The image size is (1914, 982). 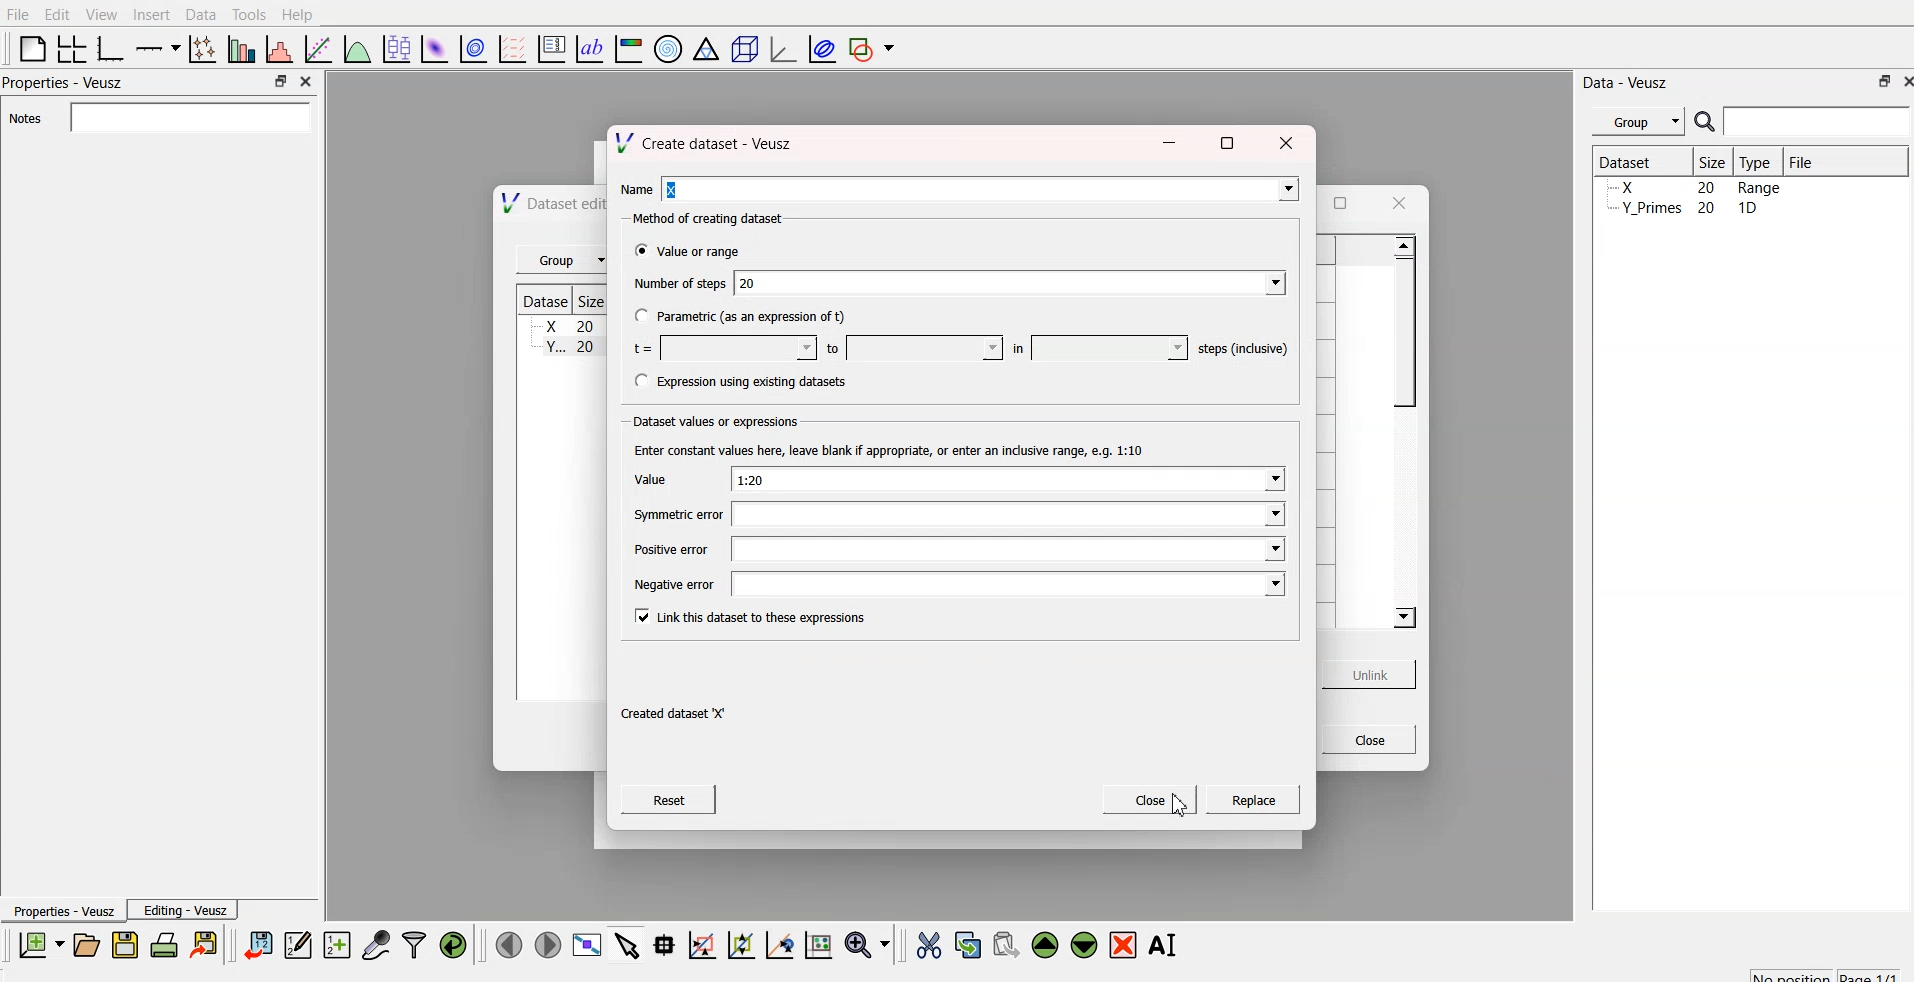 I want to click on reset graph axes, so click(x=817, y=942).